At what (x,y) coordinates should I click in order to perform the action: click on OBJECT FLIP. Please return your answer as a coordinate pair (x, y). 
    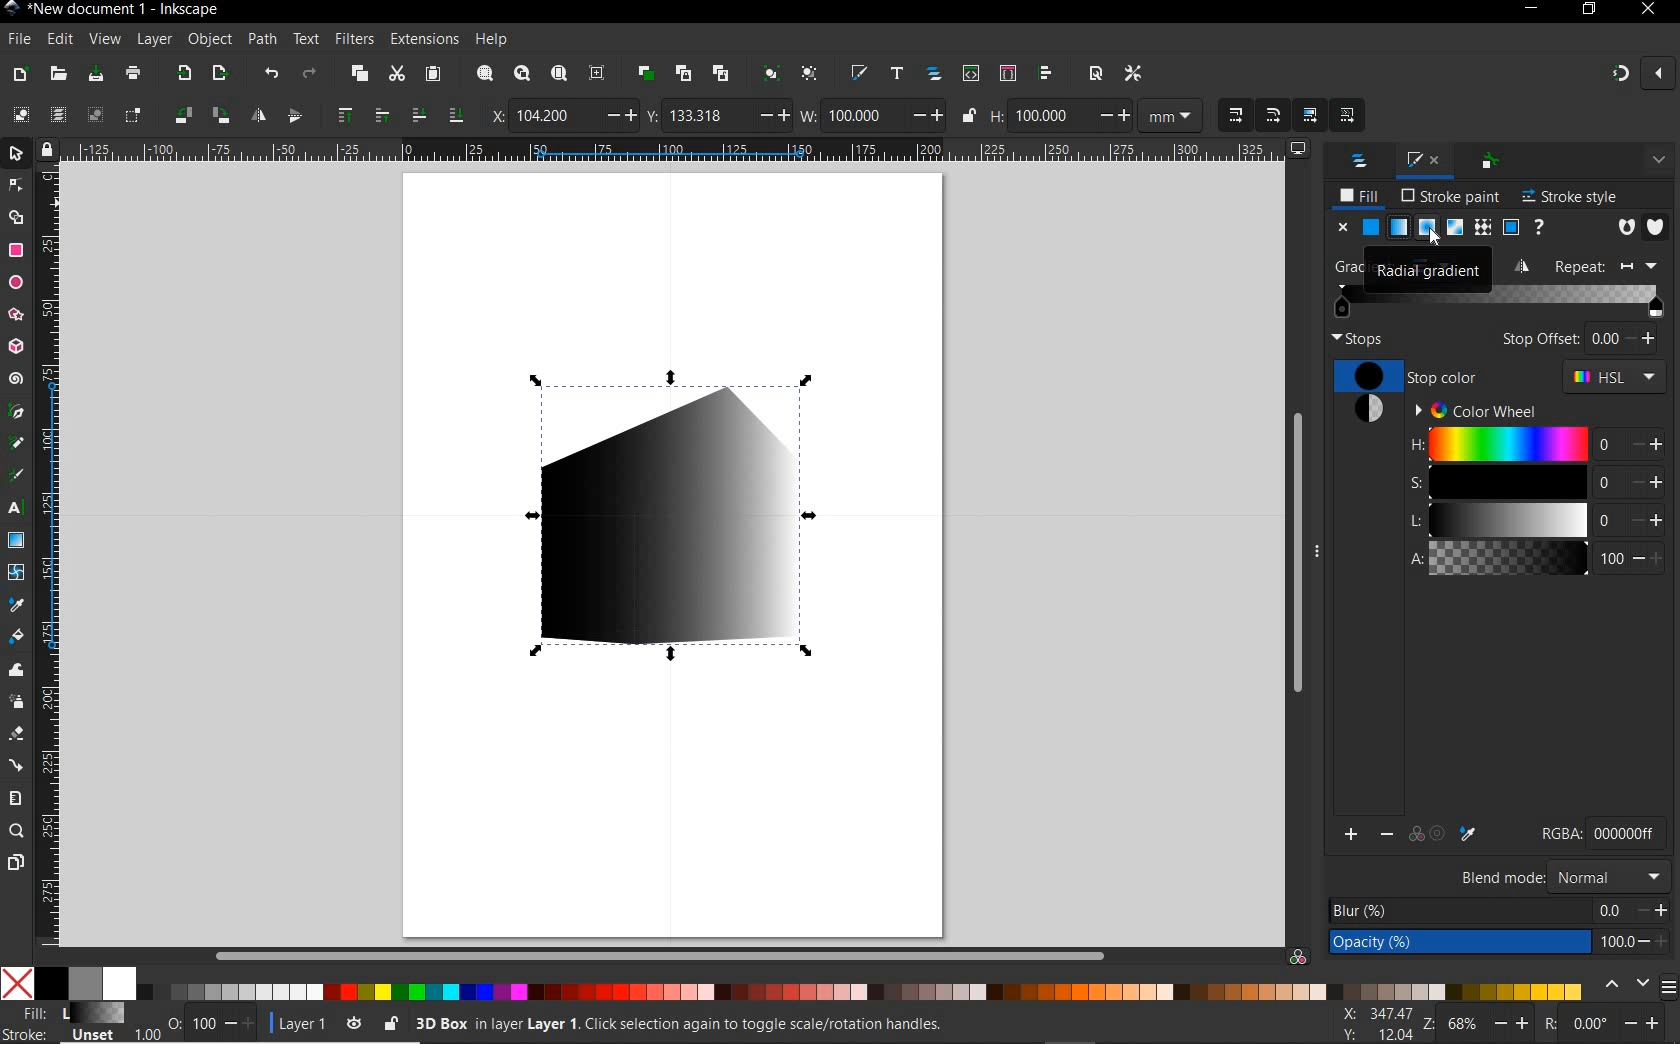
    Looking at the image, I should click on (254, 114).